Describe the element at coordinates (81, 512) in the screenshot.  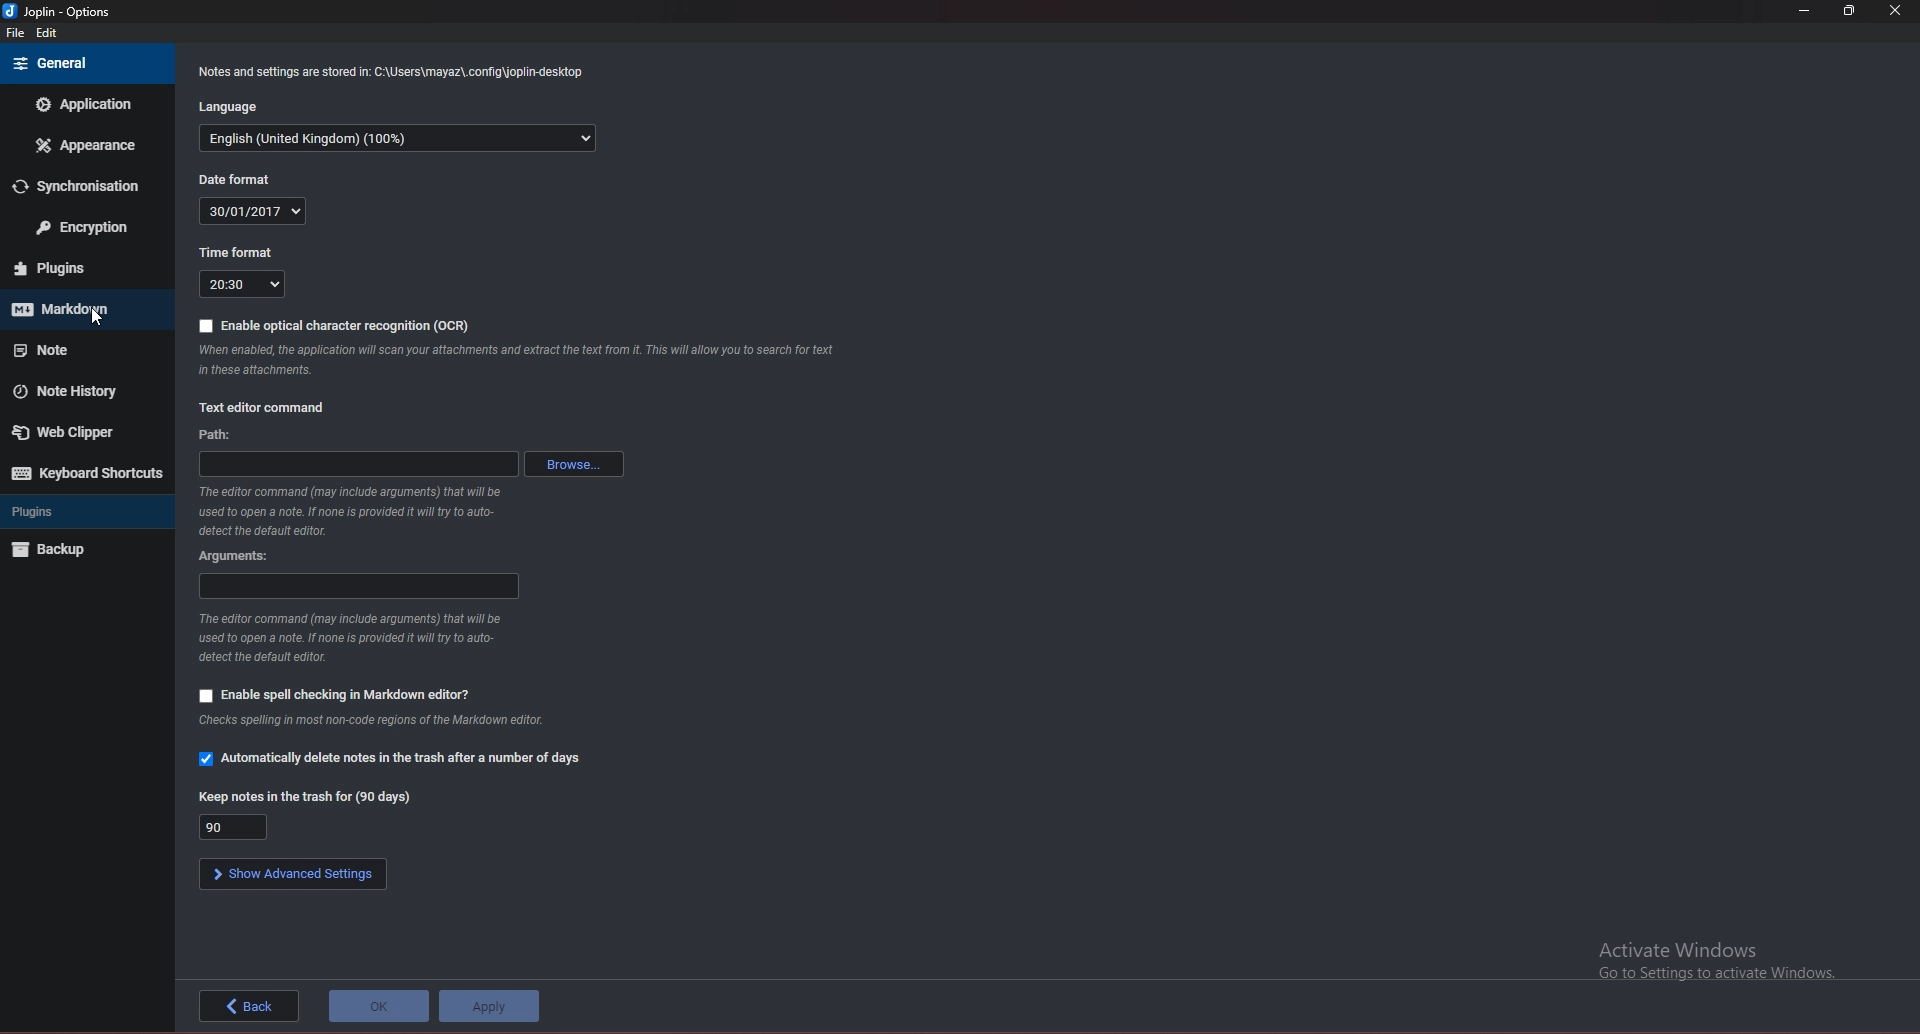
I see `plugins` at that location.